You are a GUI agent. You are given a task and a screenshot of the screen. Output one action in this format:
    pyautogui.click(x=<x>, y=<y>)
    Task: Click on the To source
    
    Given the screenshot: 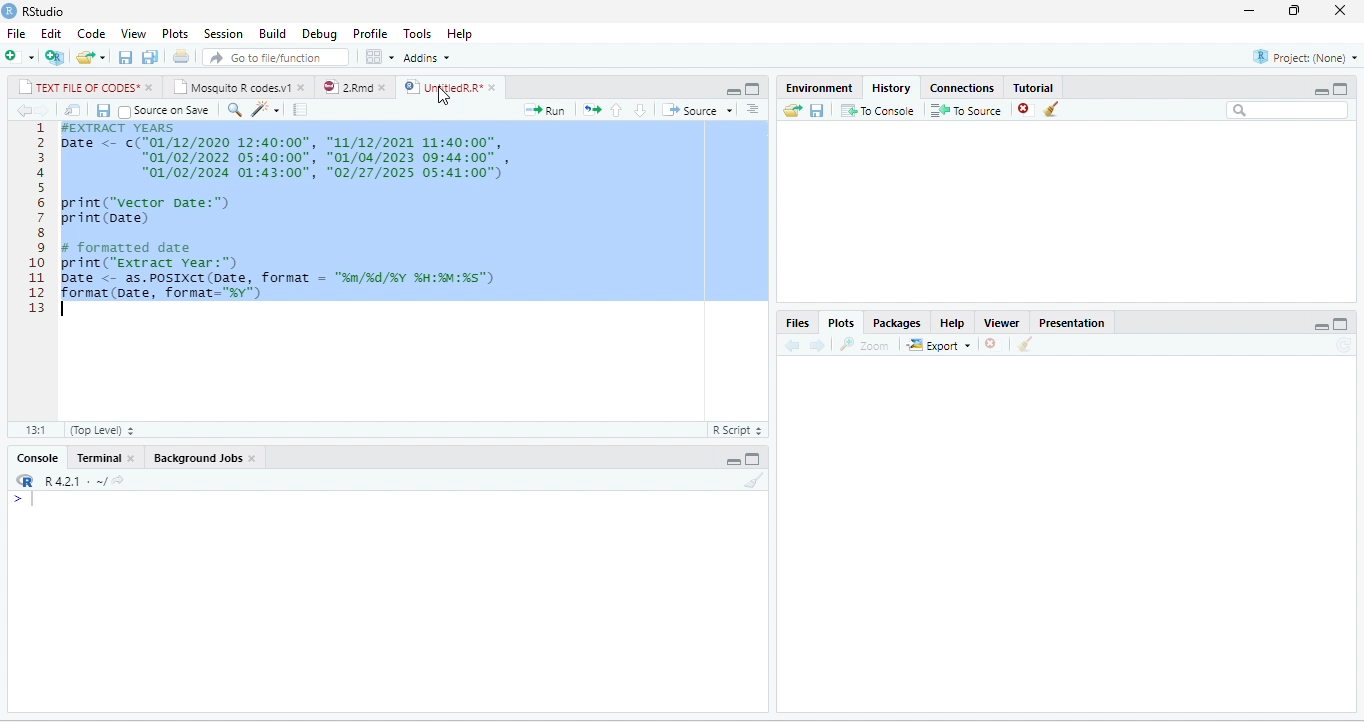 What is the action you would take?
    pyautogui.click(x=964, y=109)
    